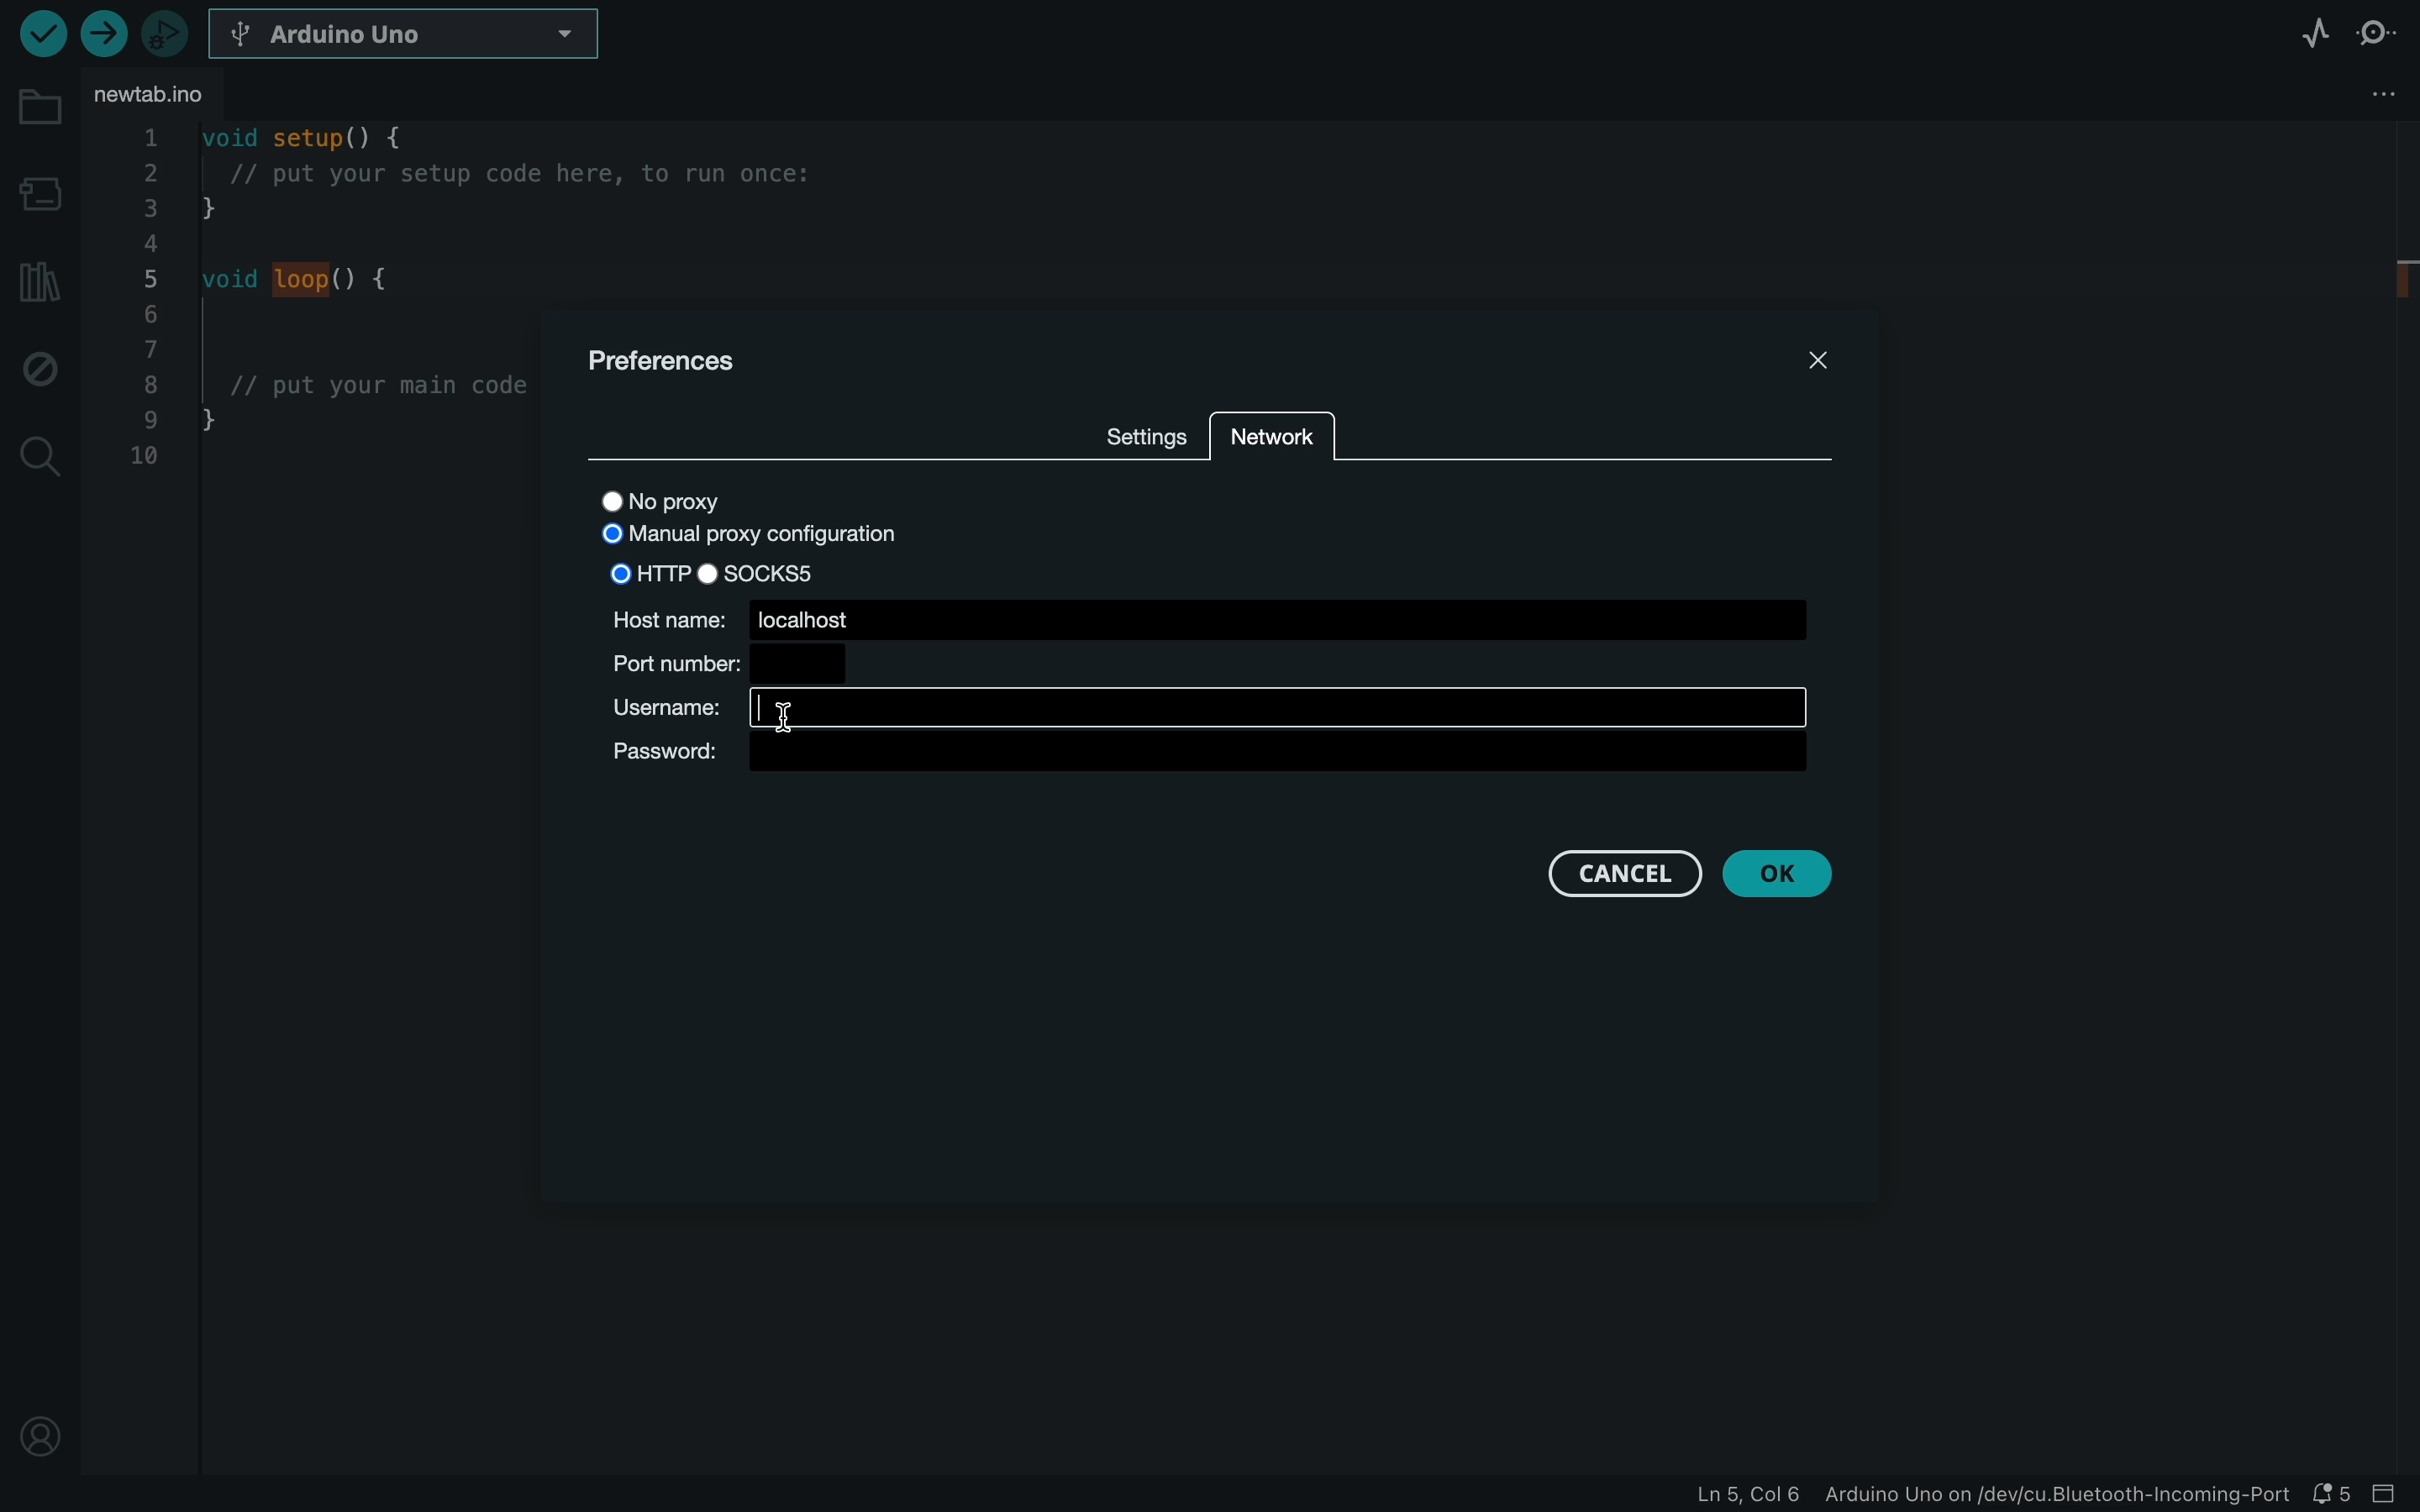 This screenshot has width=2420, height=1512. What do you see at coordinates (99, 33) in the screenshot?
I see `upload` at bounding box center [99, 33].